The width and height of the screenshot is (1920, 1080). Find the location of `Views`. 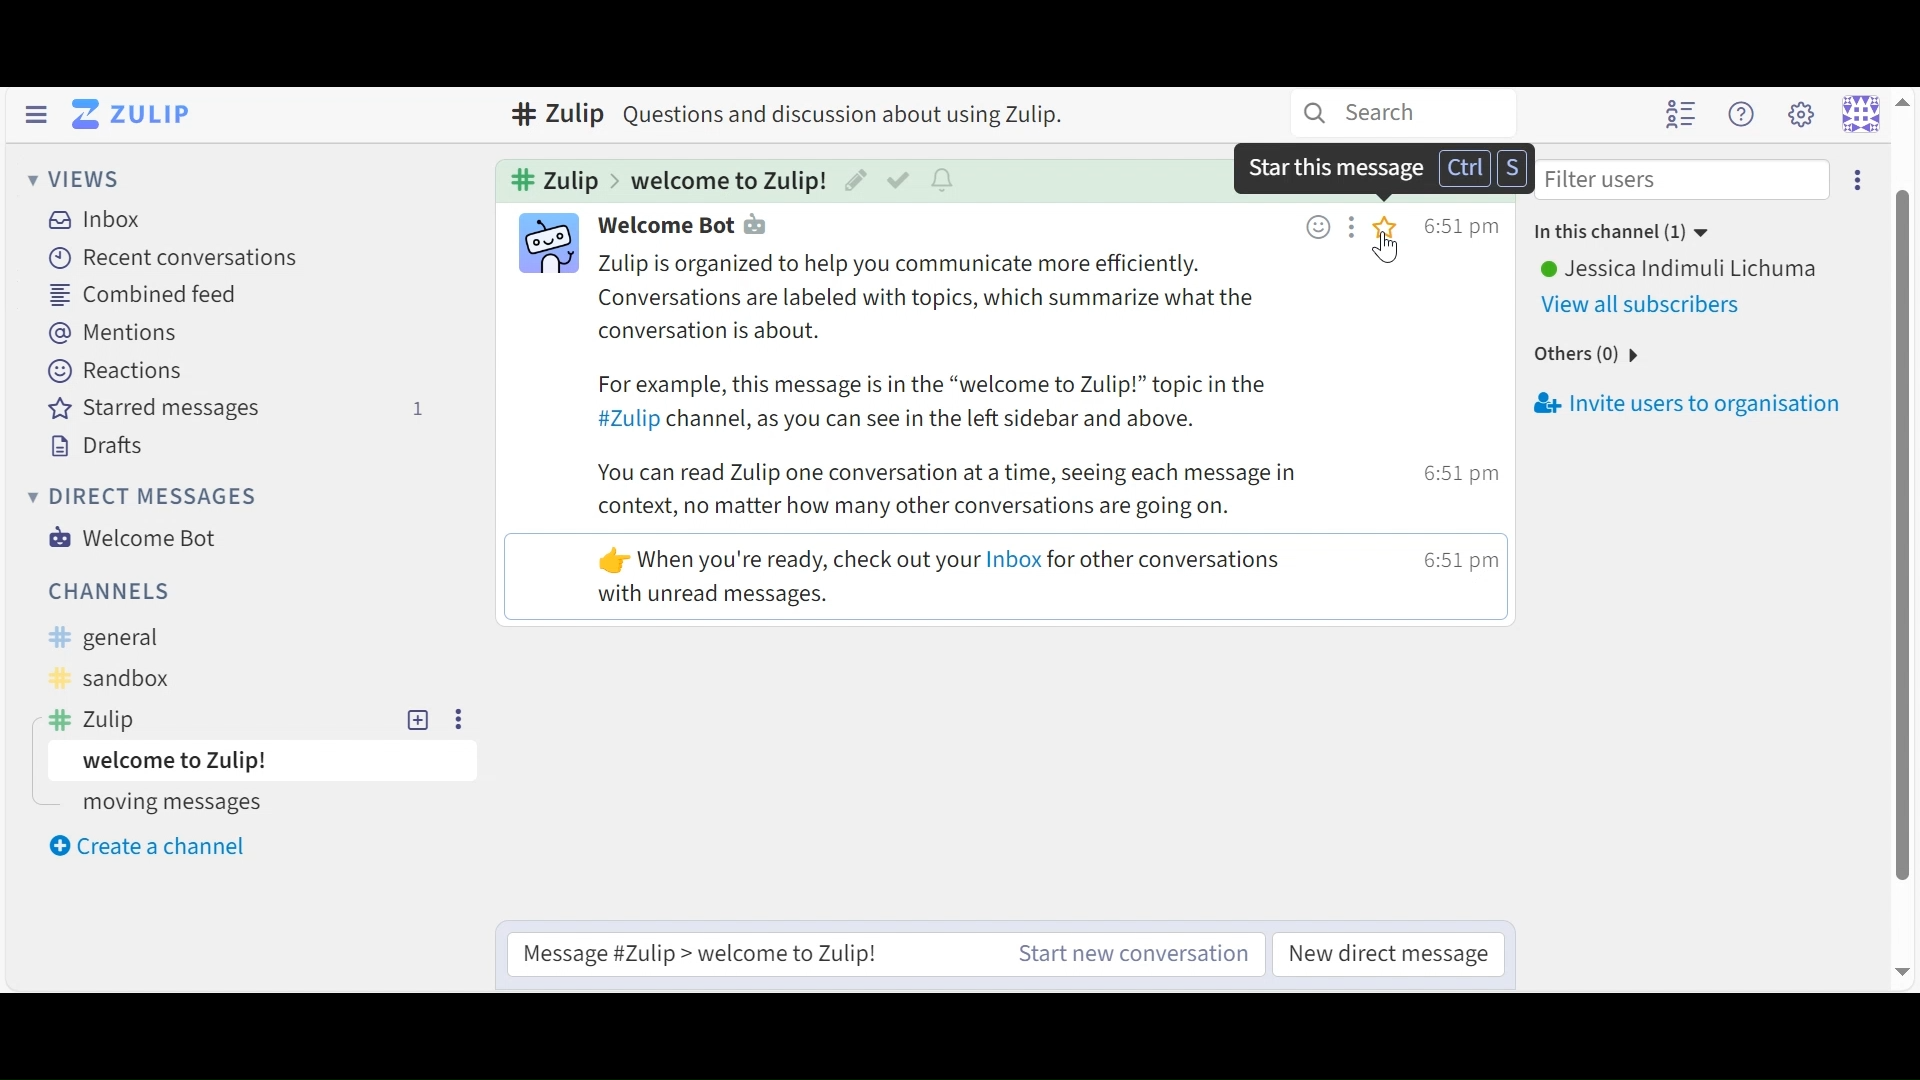

Views is located at coordinates (73, 178).